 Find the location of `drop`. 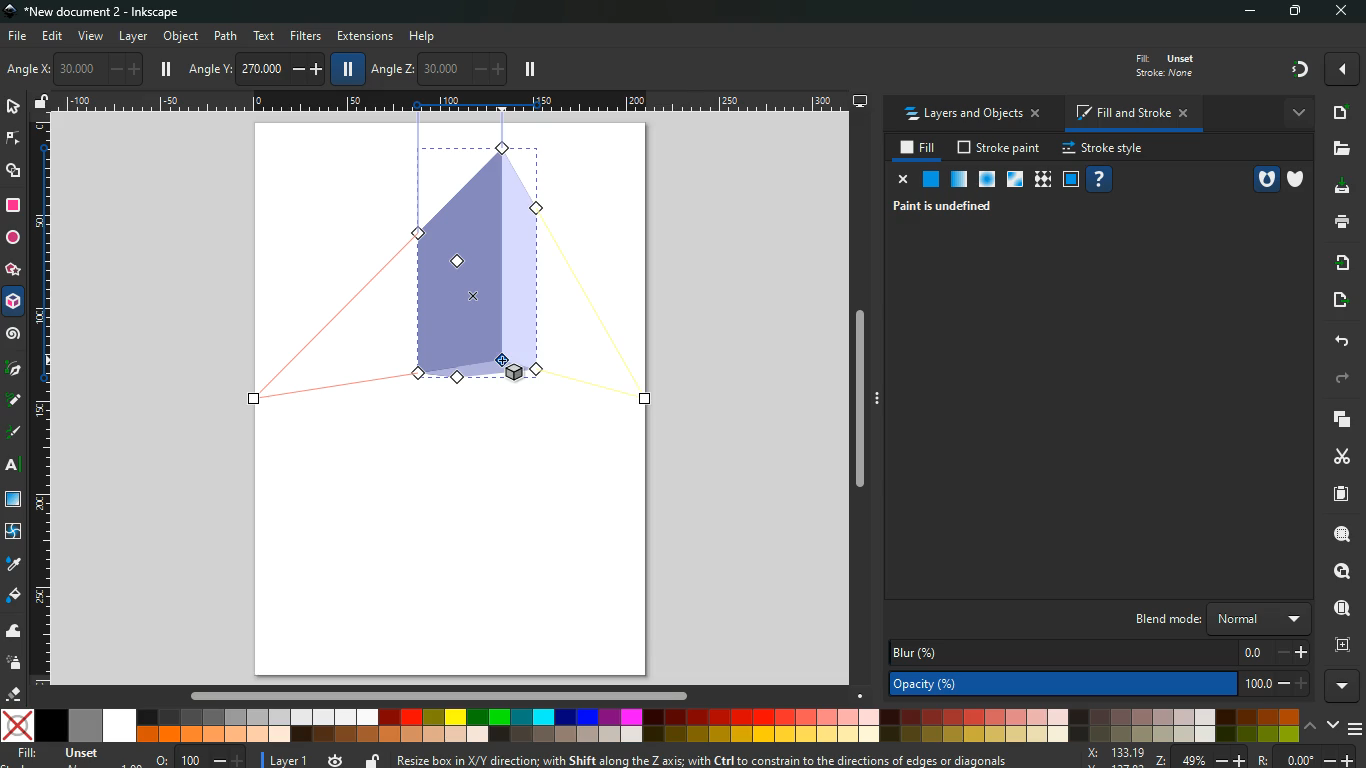

drop is located at coordinates (12, 563).